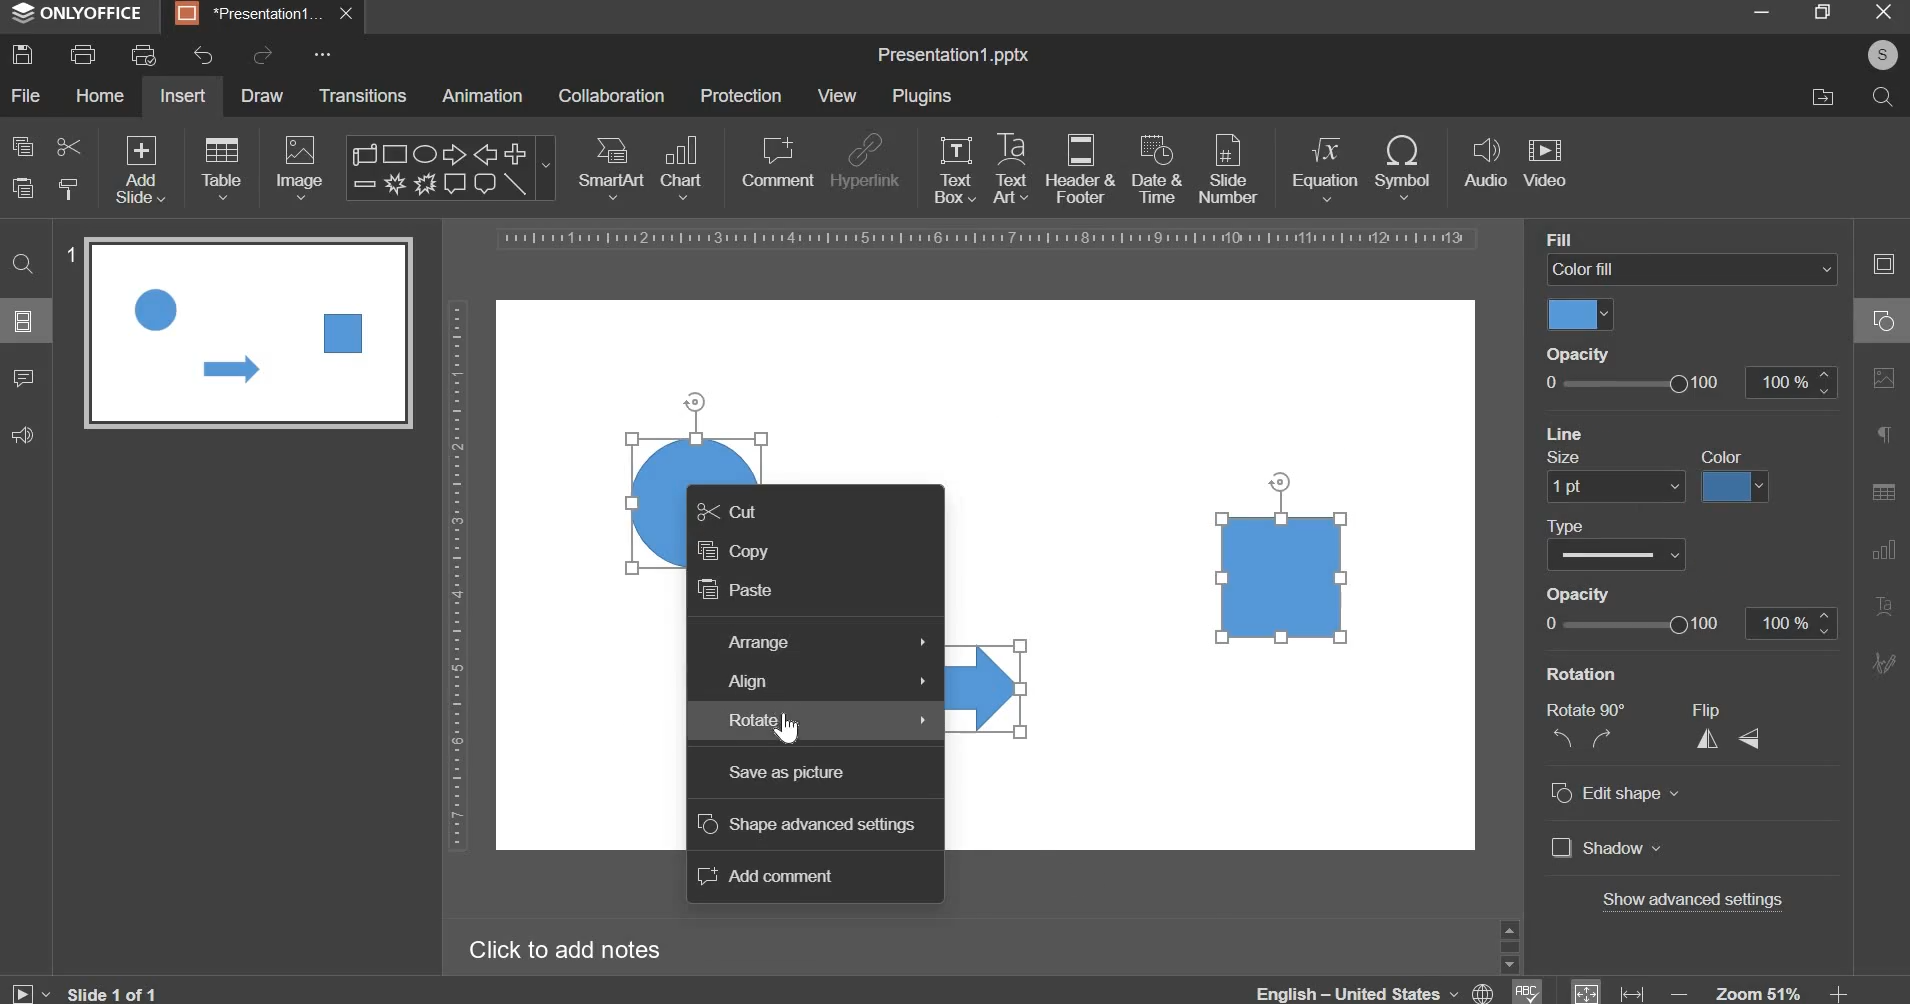 The width and height of the screenshot is (1910, 1004). I want to click on fit to width, so click(1634, 993).